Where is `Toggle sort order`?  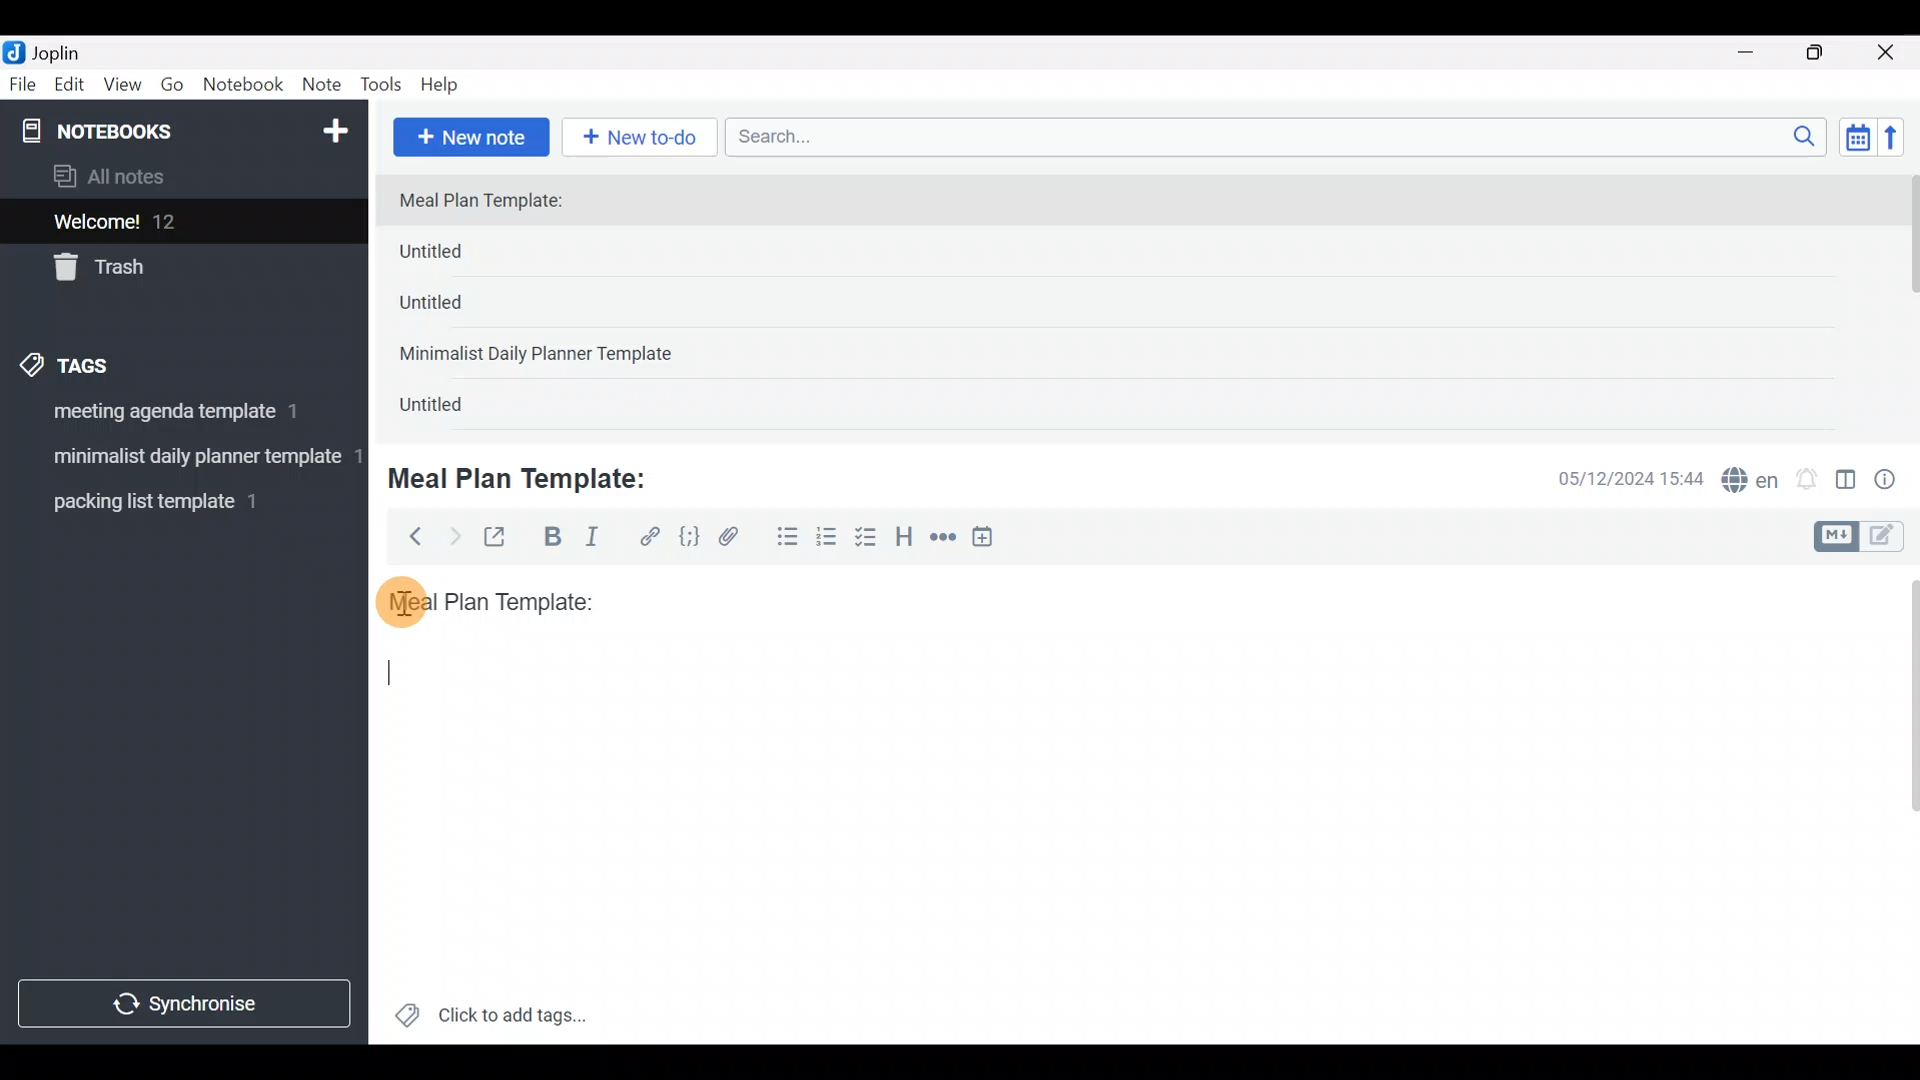
Toggle sort order is located at coordinates (1857, 138).